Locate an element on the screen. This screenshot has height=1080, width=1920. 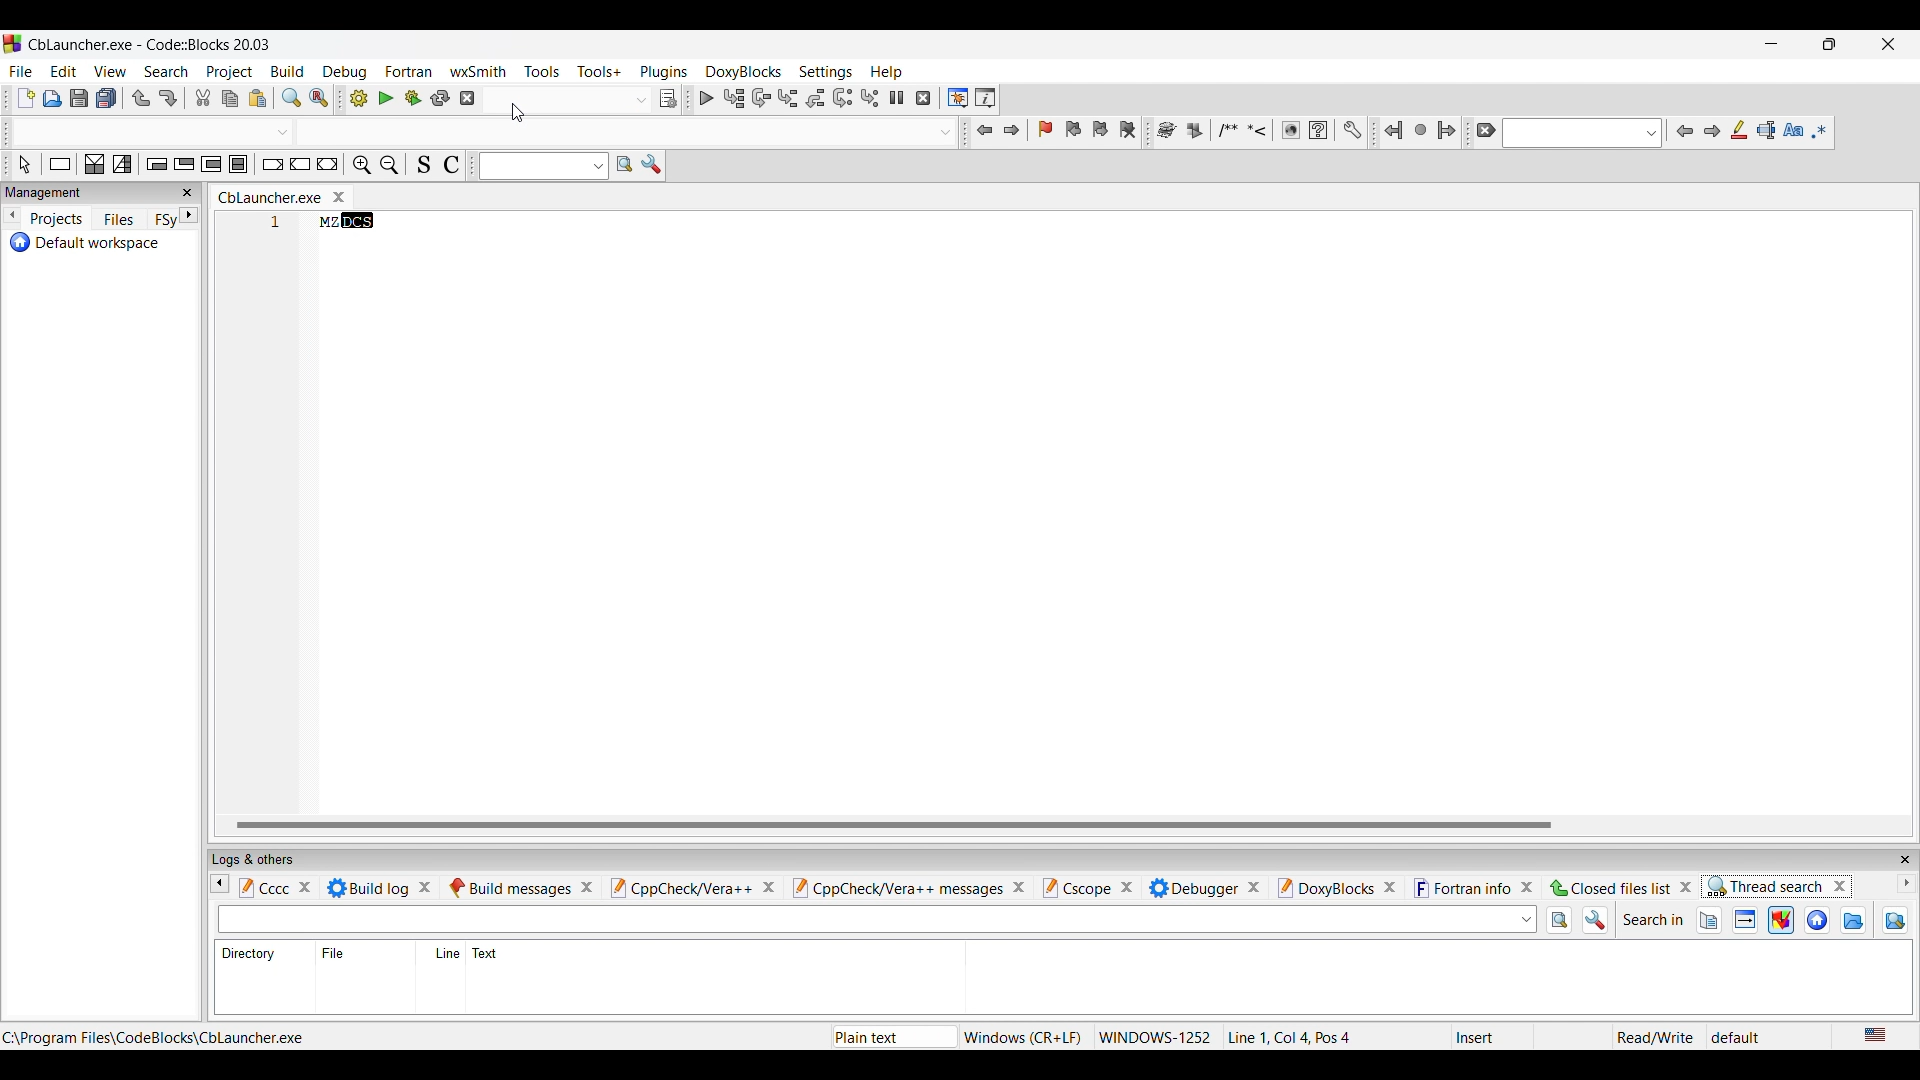
WINDOWS is located at coordinates (1154, 1036).